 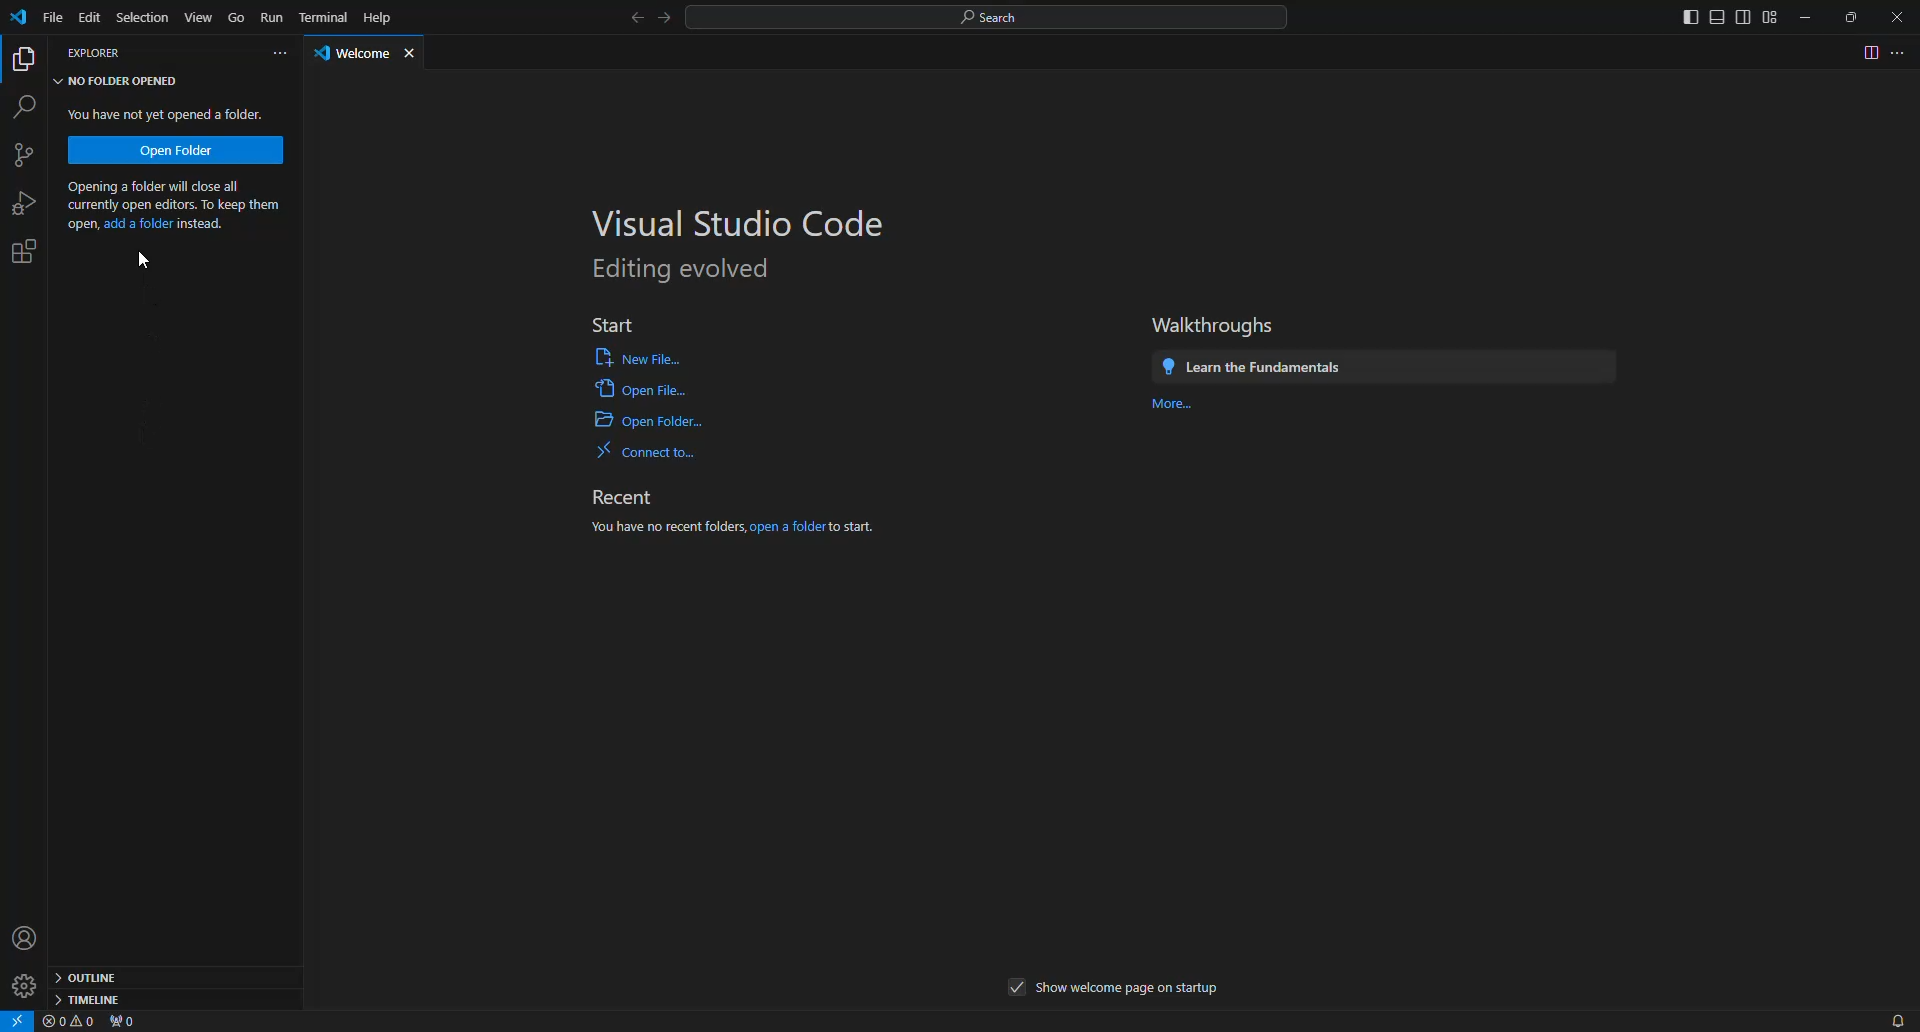 What do you see at coordinates (649, 421) in the screenshot?
I see `open folder` at bounding box center [649, 421].